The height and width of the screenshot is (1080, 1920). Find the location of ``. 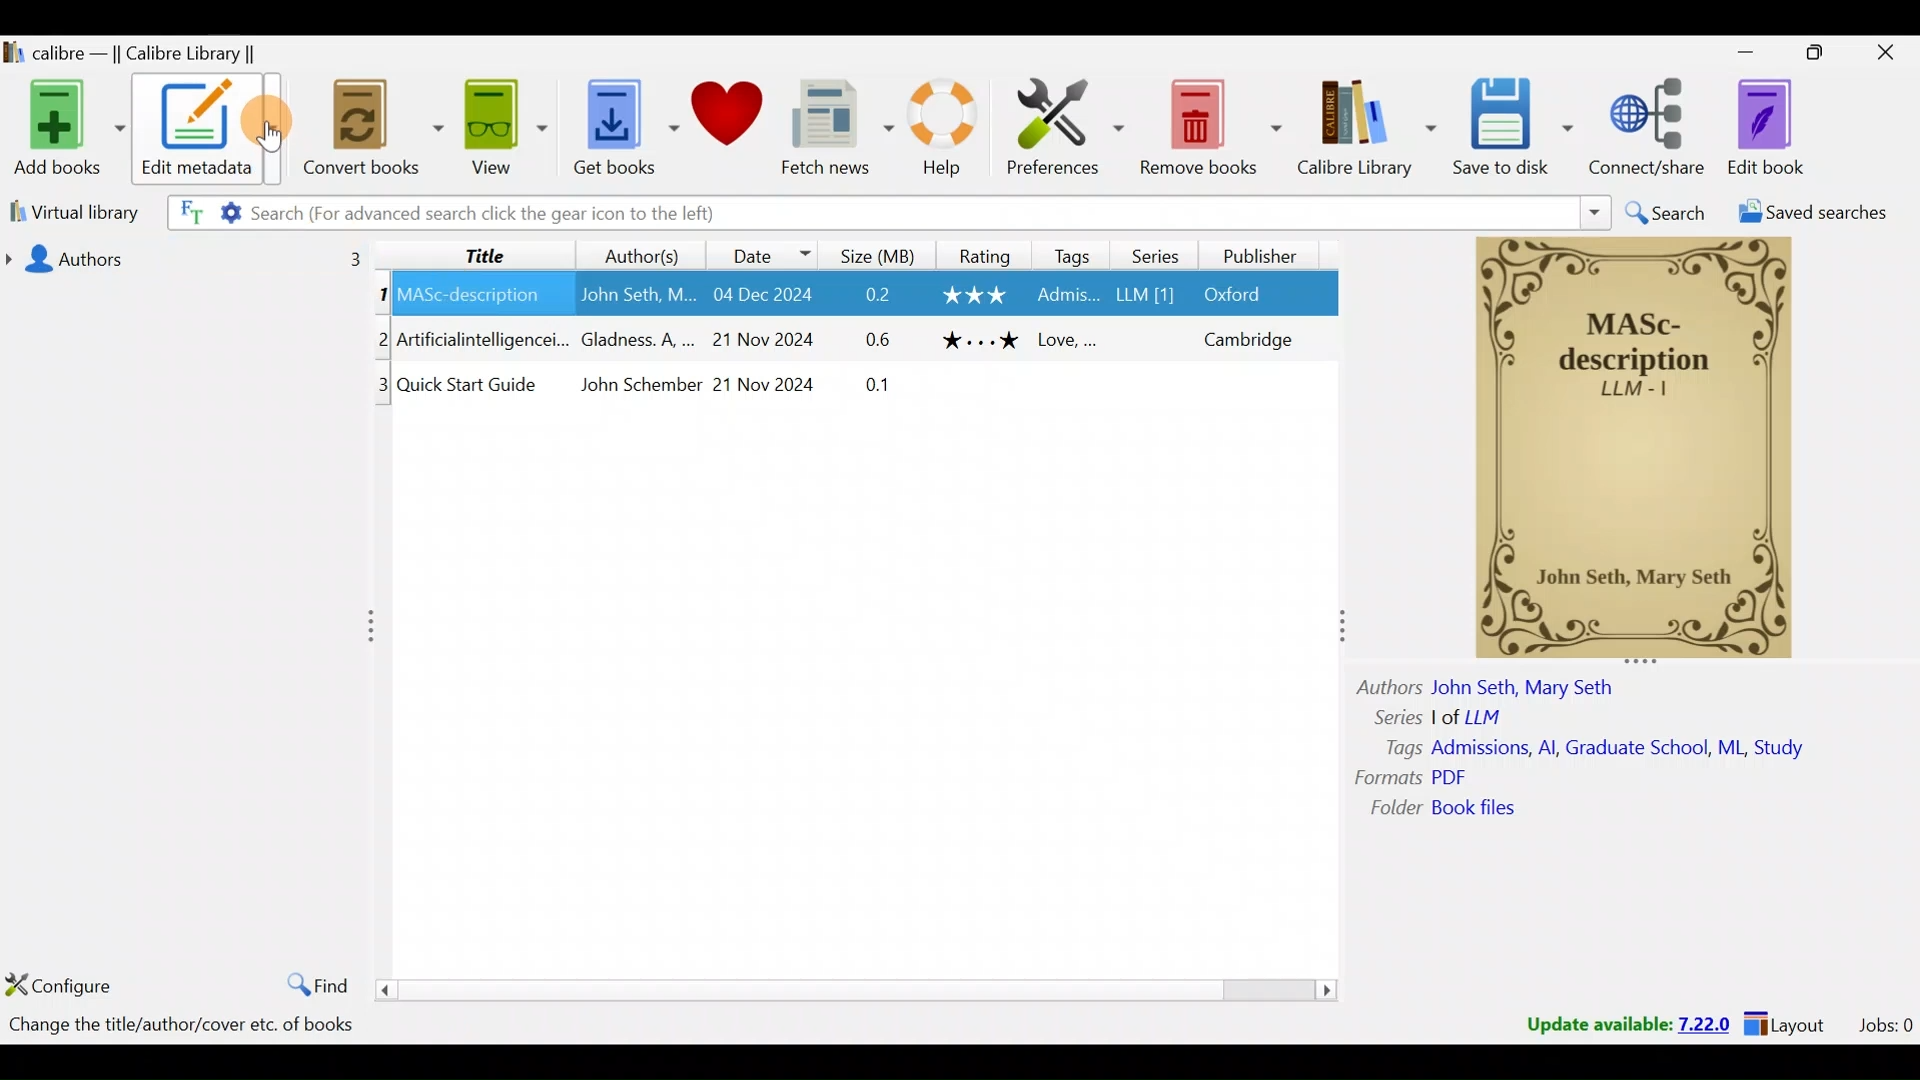

 is located at coordinates (373, 629).